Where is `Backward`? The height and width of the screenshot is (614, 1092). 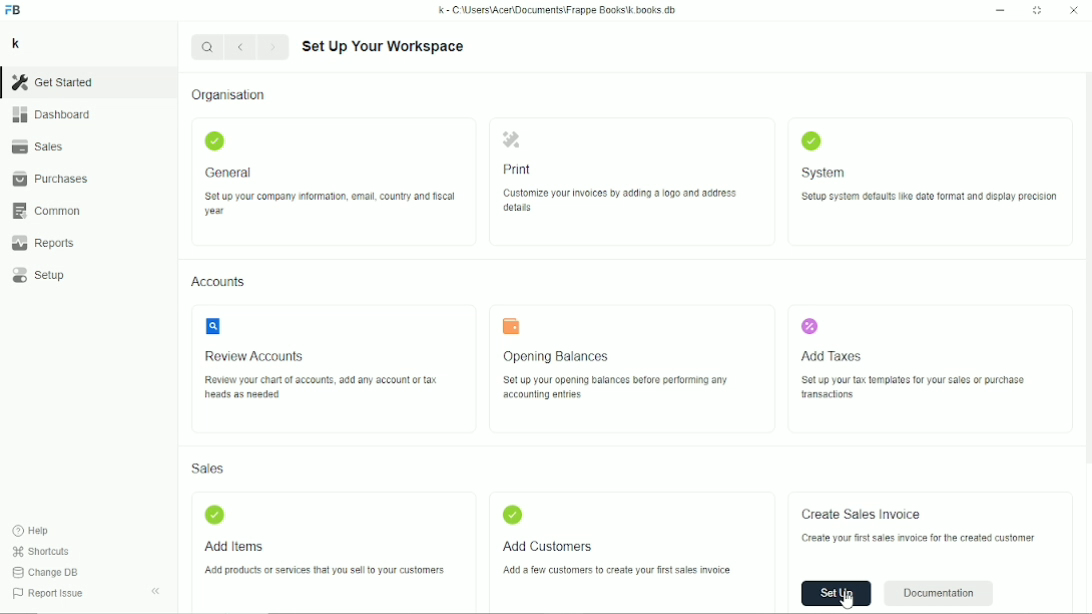
Backward is located at coordinates (244, 46).